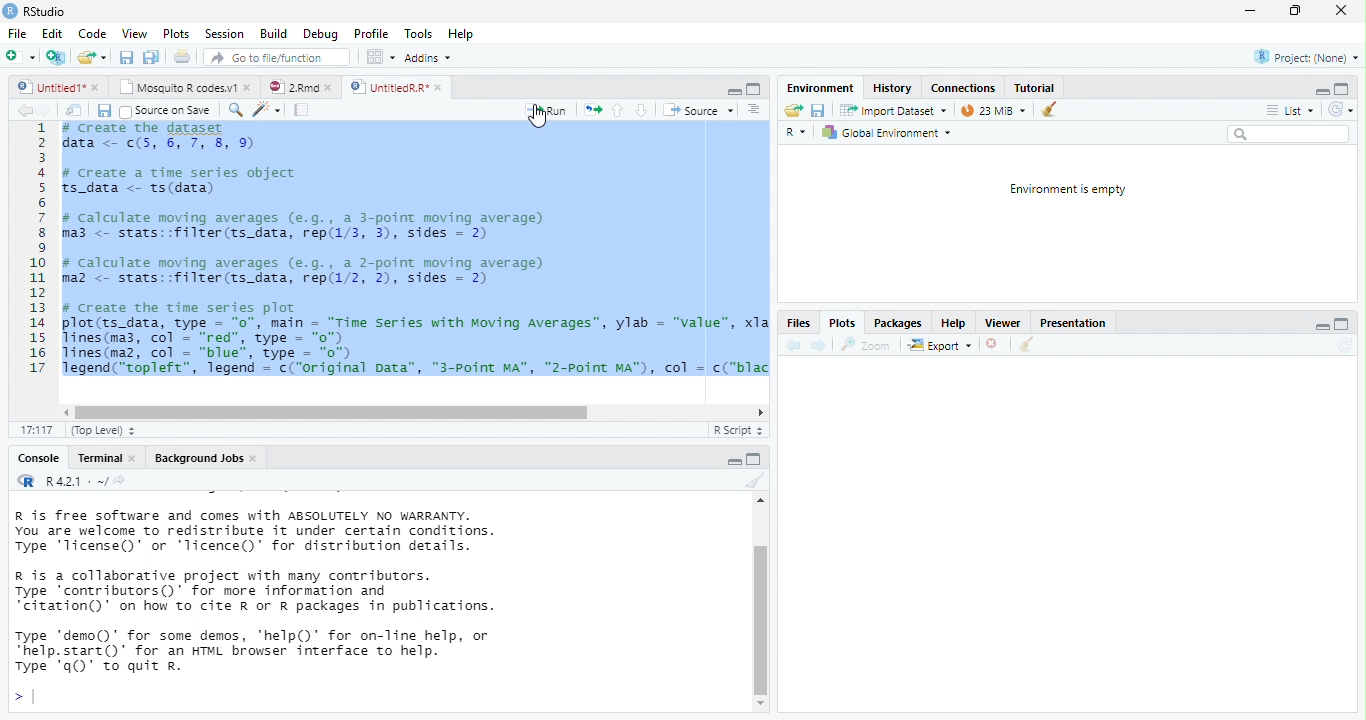 The image size is (1366, 720). I want to click on save all open document, so click(126, 57).